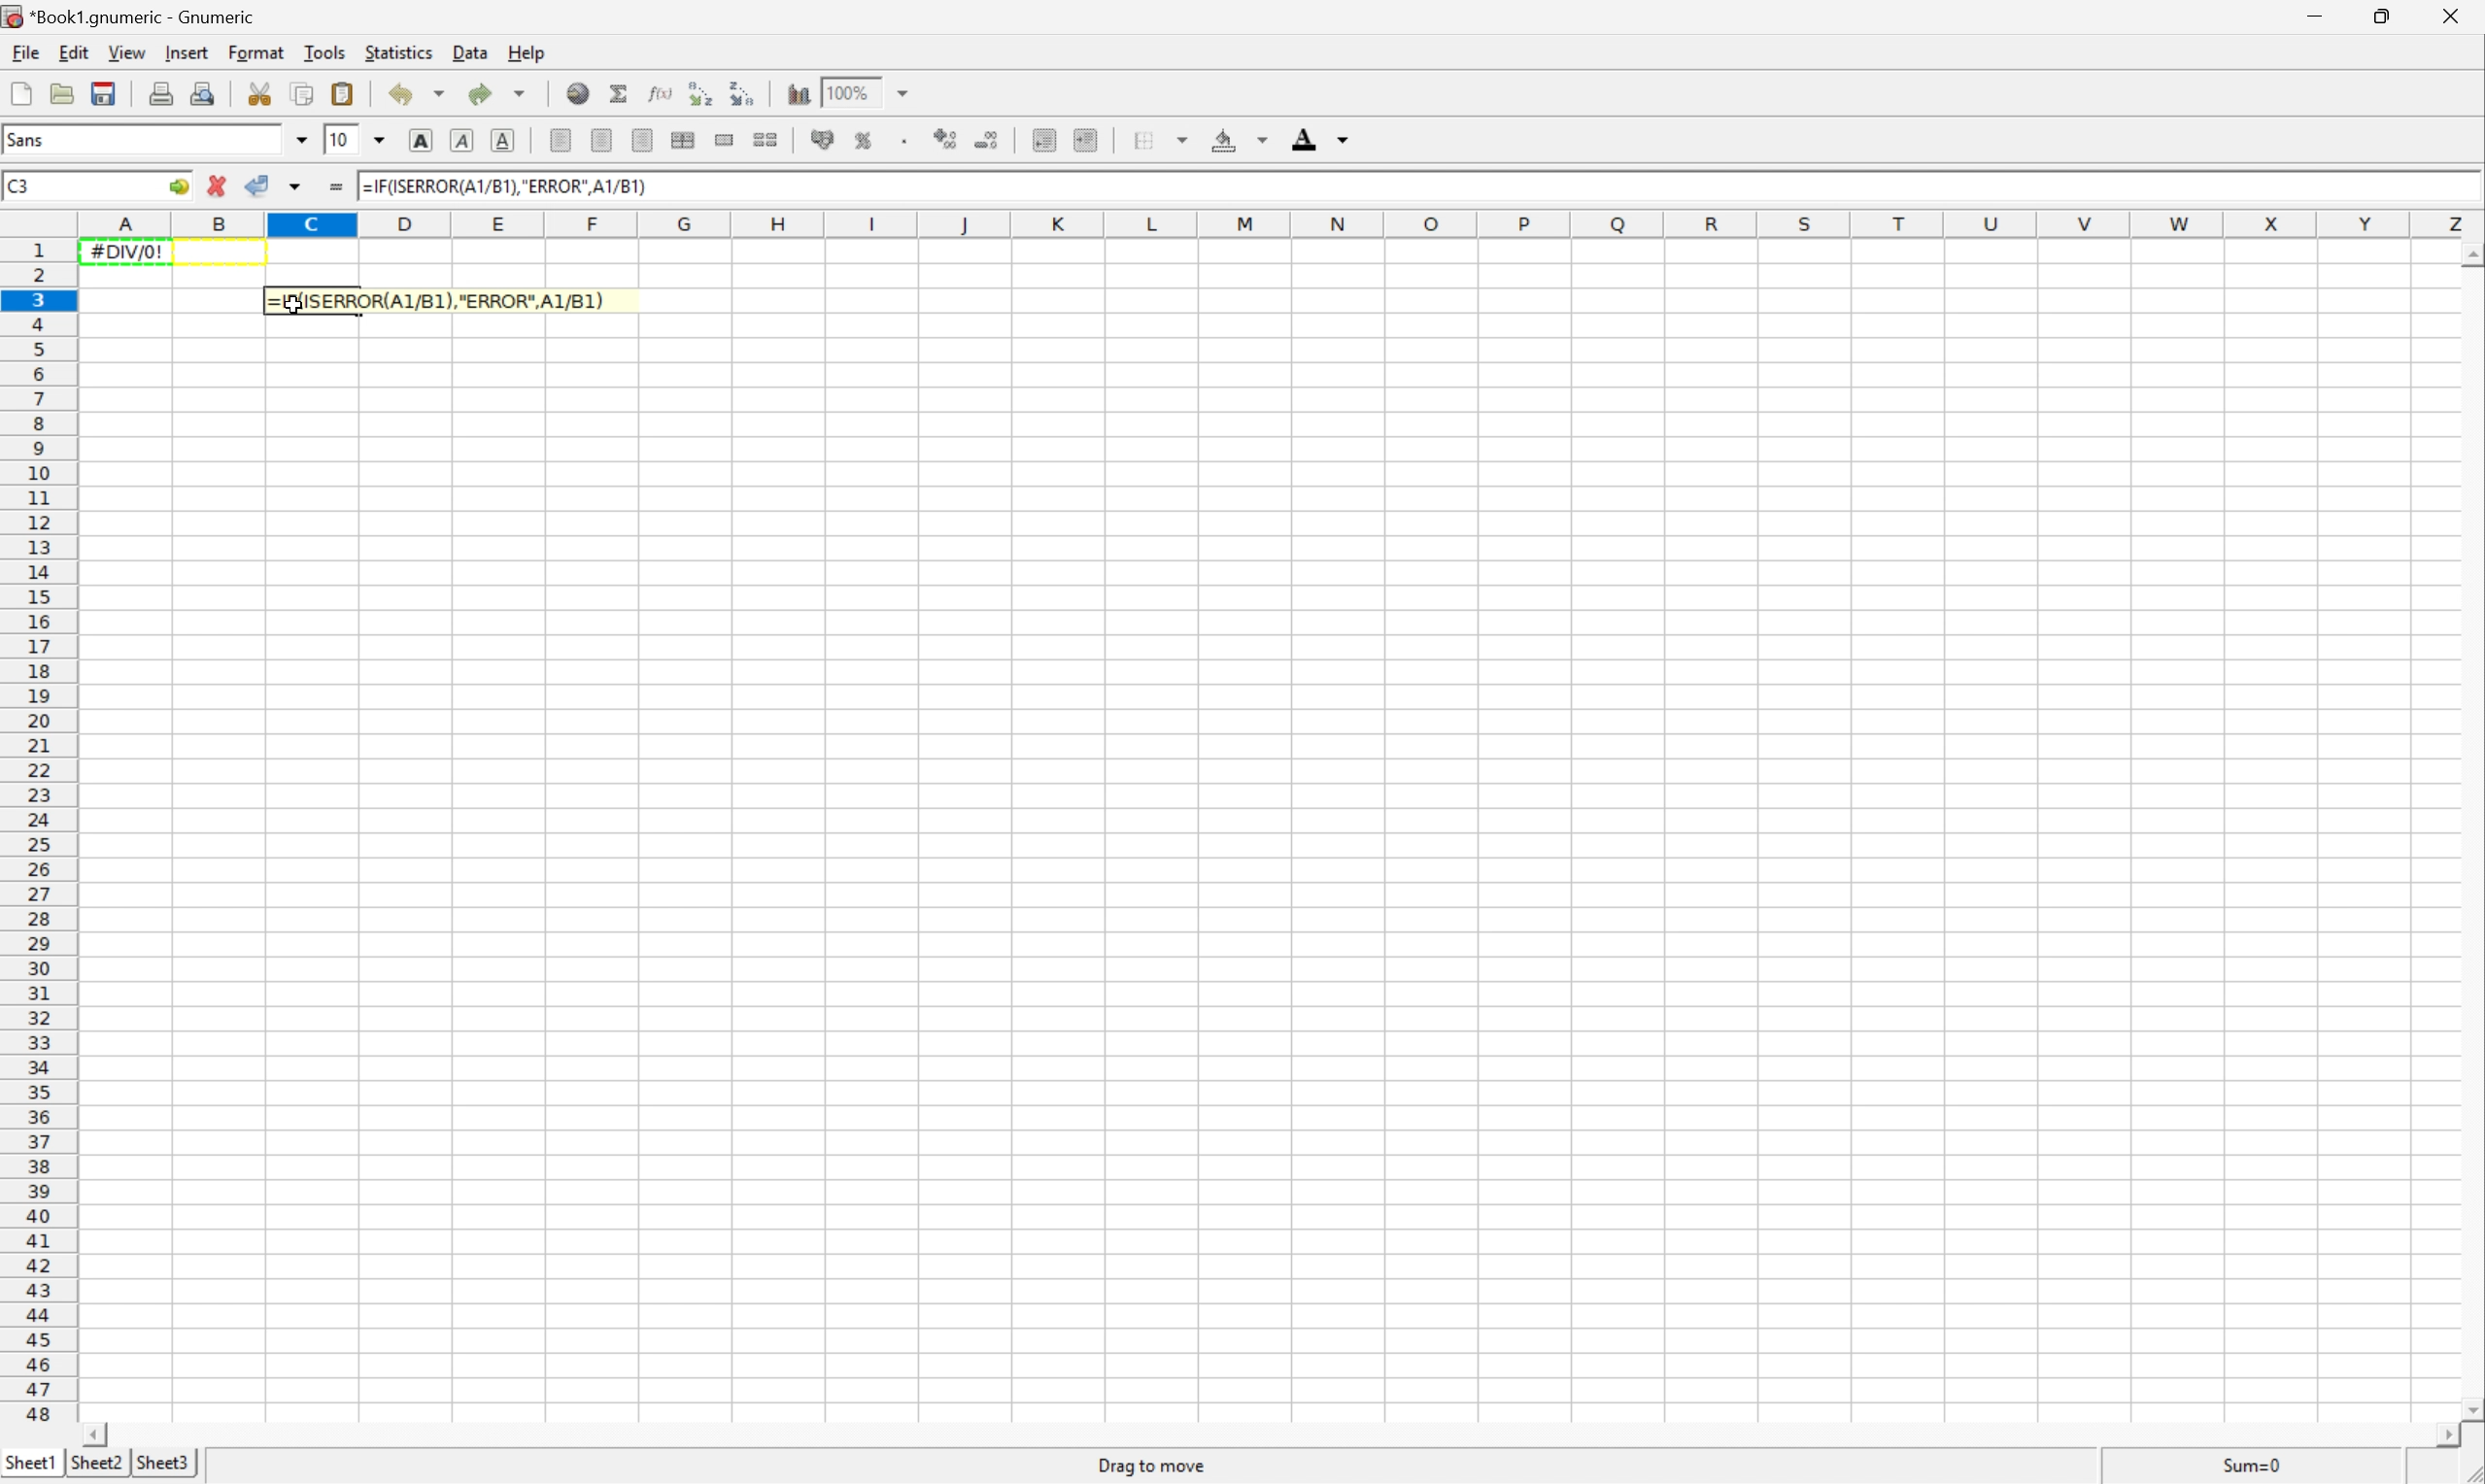 This screenshot has width=2485, height=1484. I want to click on center horizontally, so click(604, 140).